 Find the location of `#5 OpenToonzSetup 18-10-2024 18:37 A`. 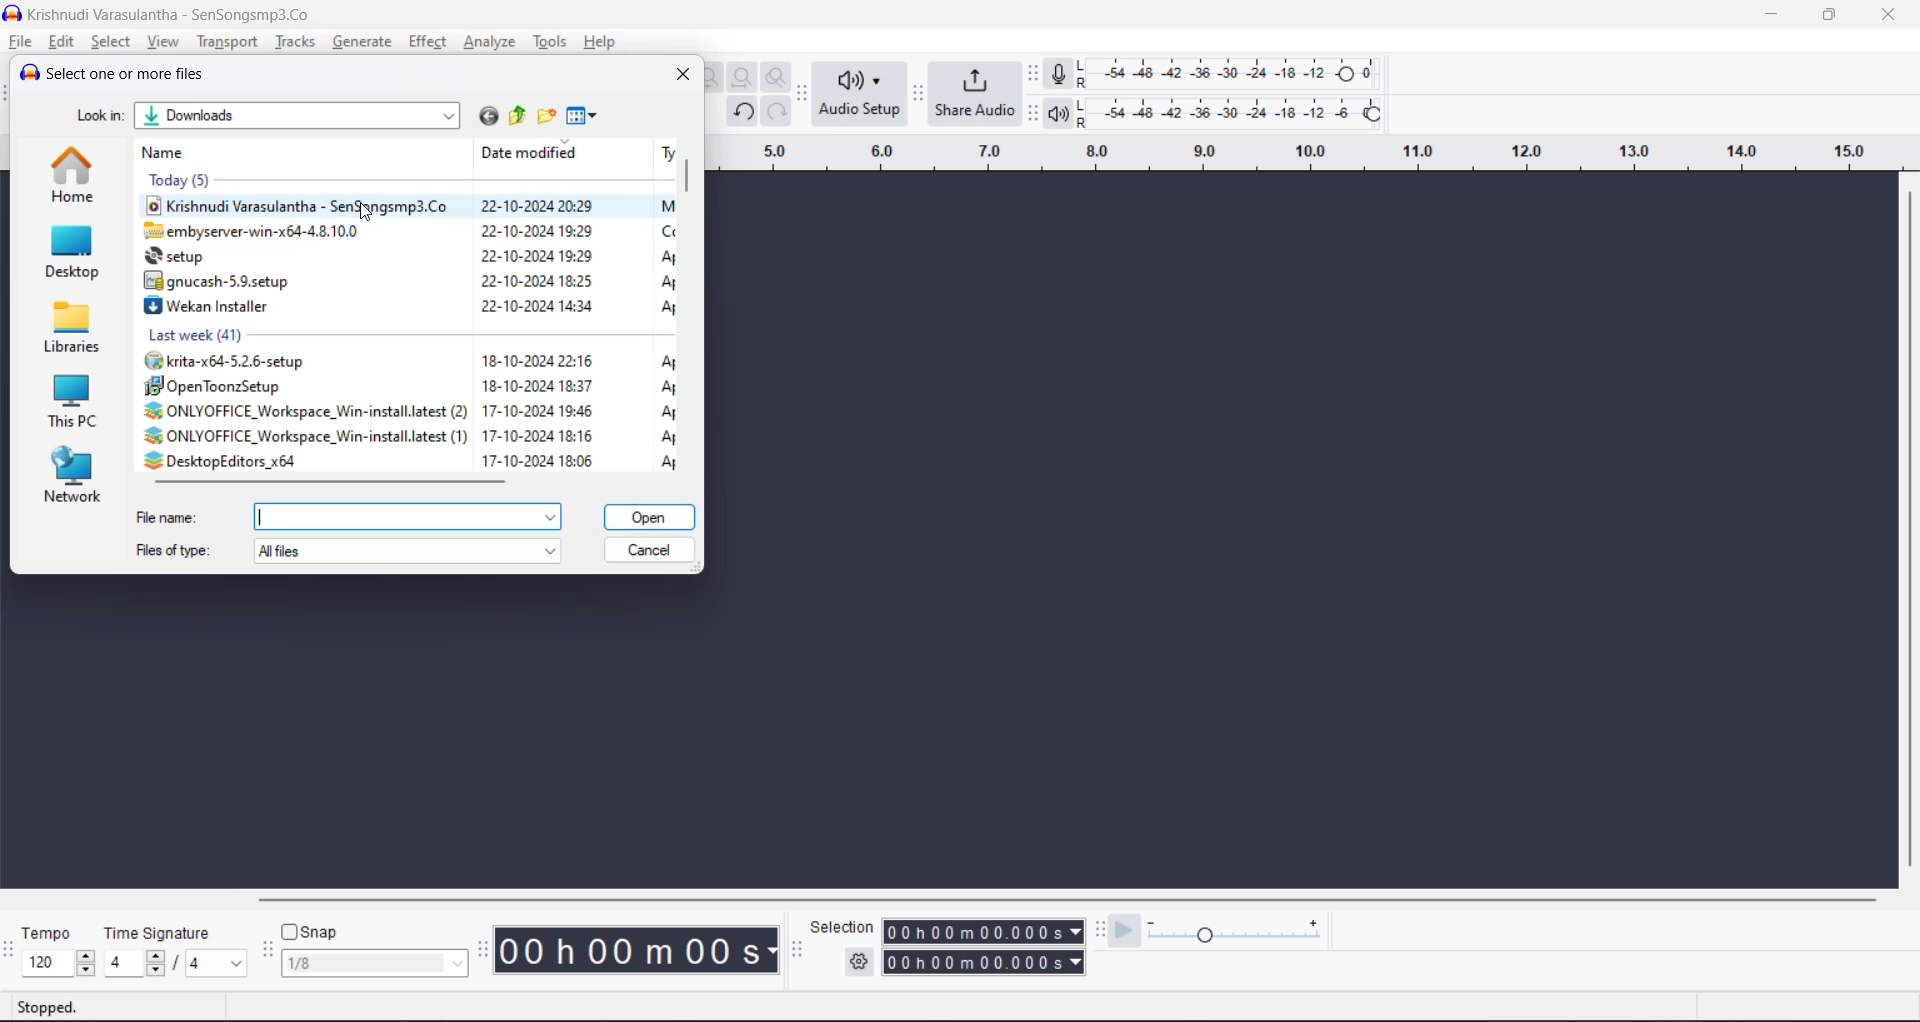

#5 OpenToonzSetup 18-10-2024 18:37 A is located at coordinates (409, 384).